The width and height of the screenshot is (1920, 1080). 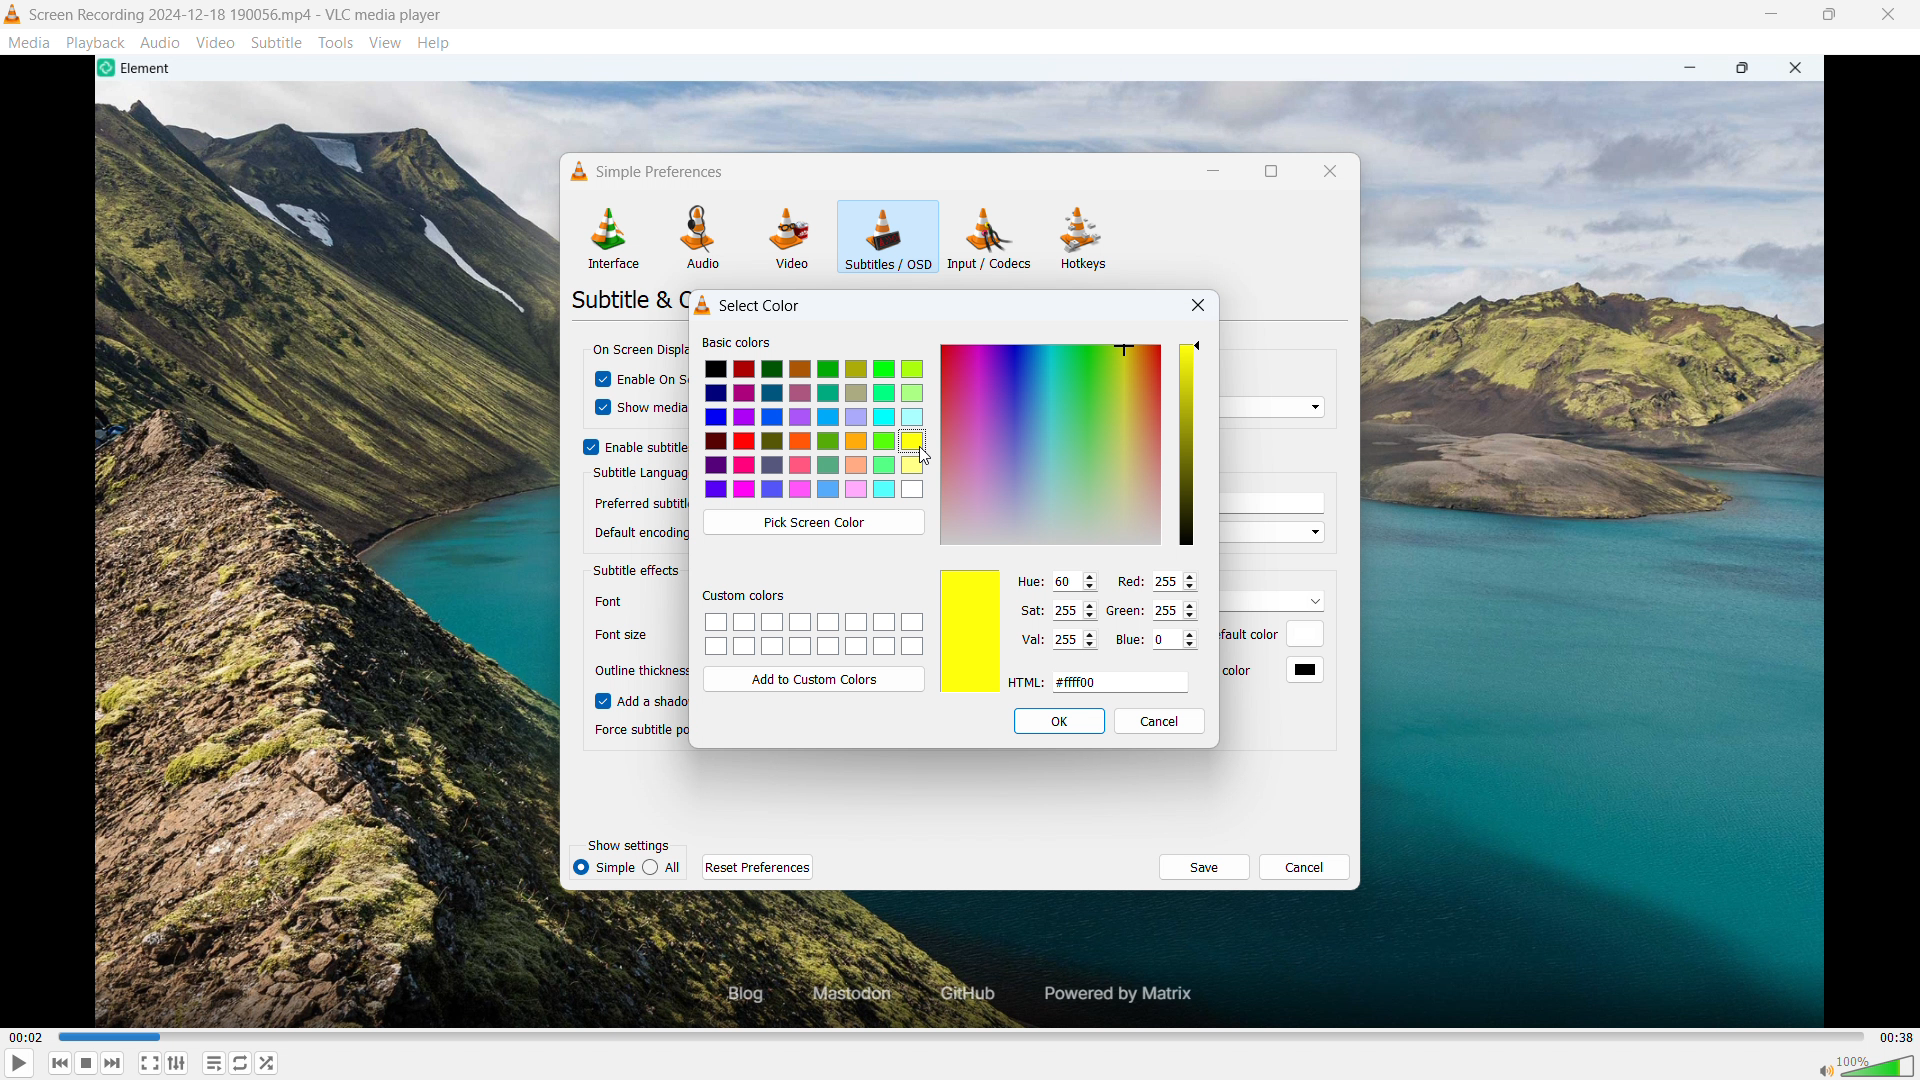 I want to click on minimise dialogue box , so click(x=1214, y=172).